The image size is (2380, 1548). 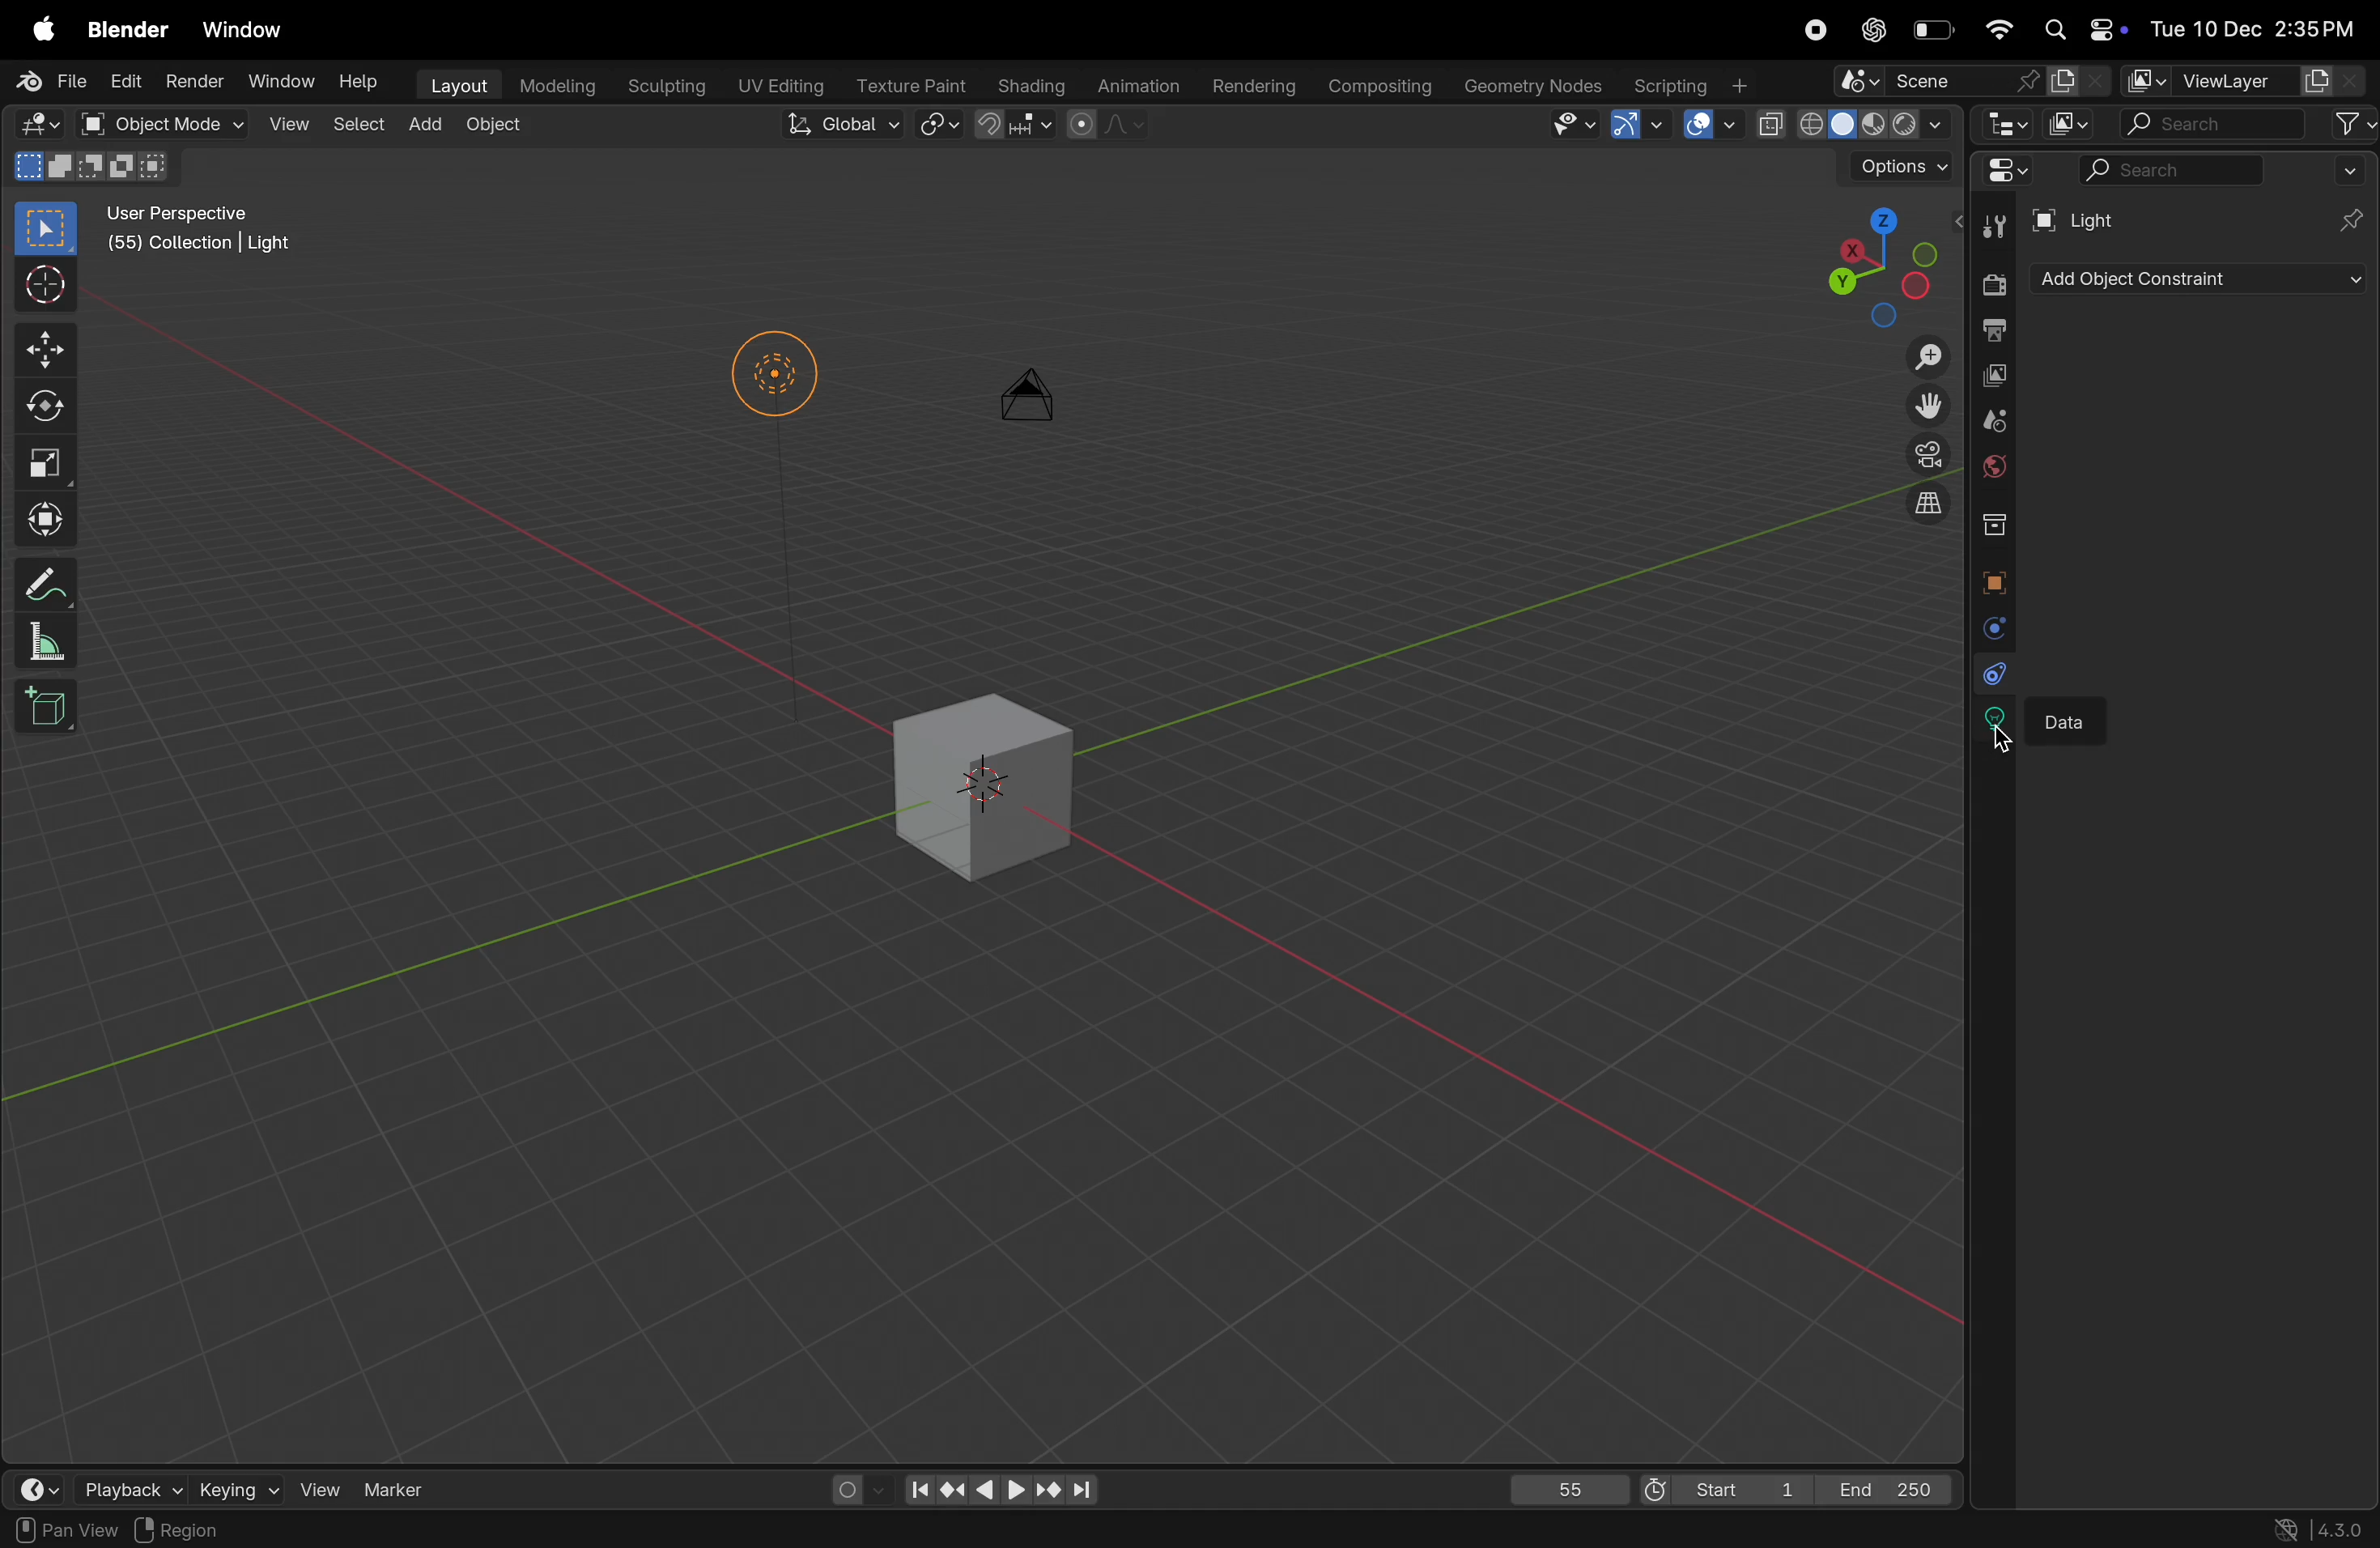 I want to click on transform, so click(x=48, y=524).